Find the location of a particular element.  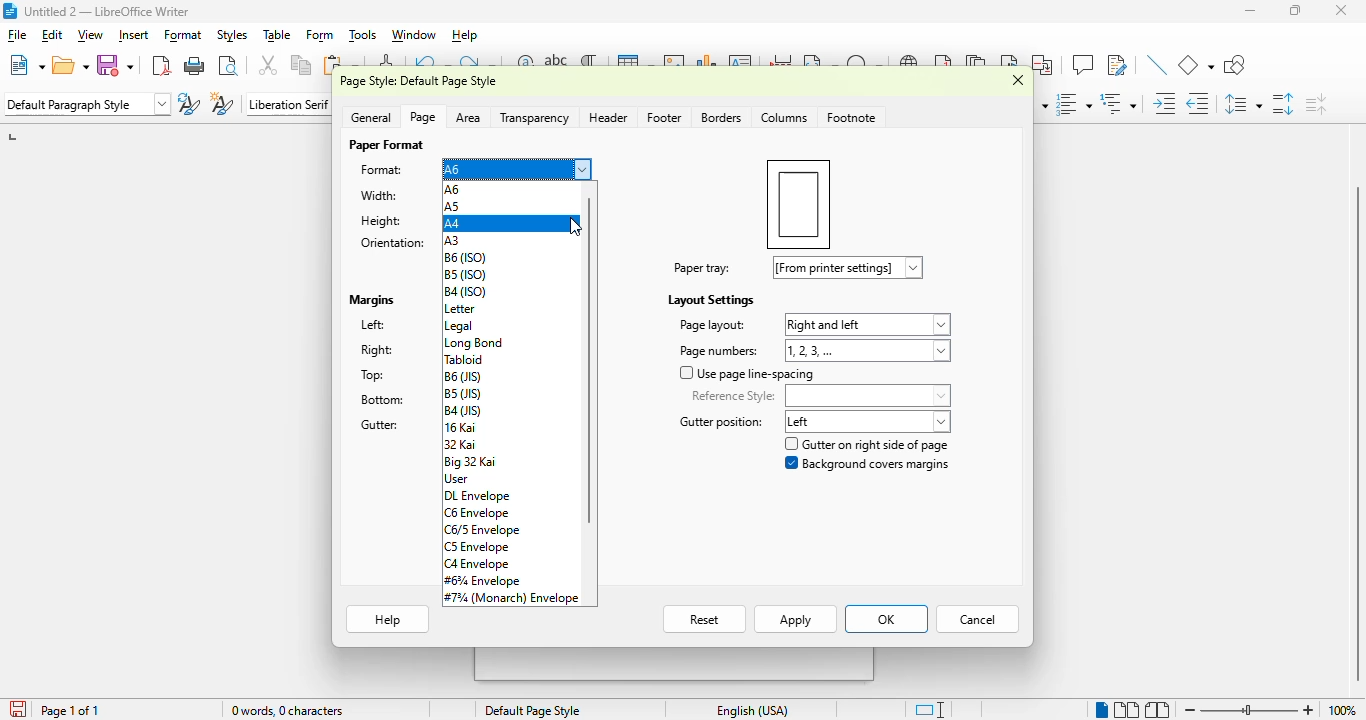

C6/5 Envelope is located at coordinates (482, 530).